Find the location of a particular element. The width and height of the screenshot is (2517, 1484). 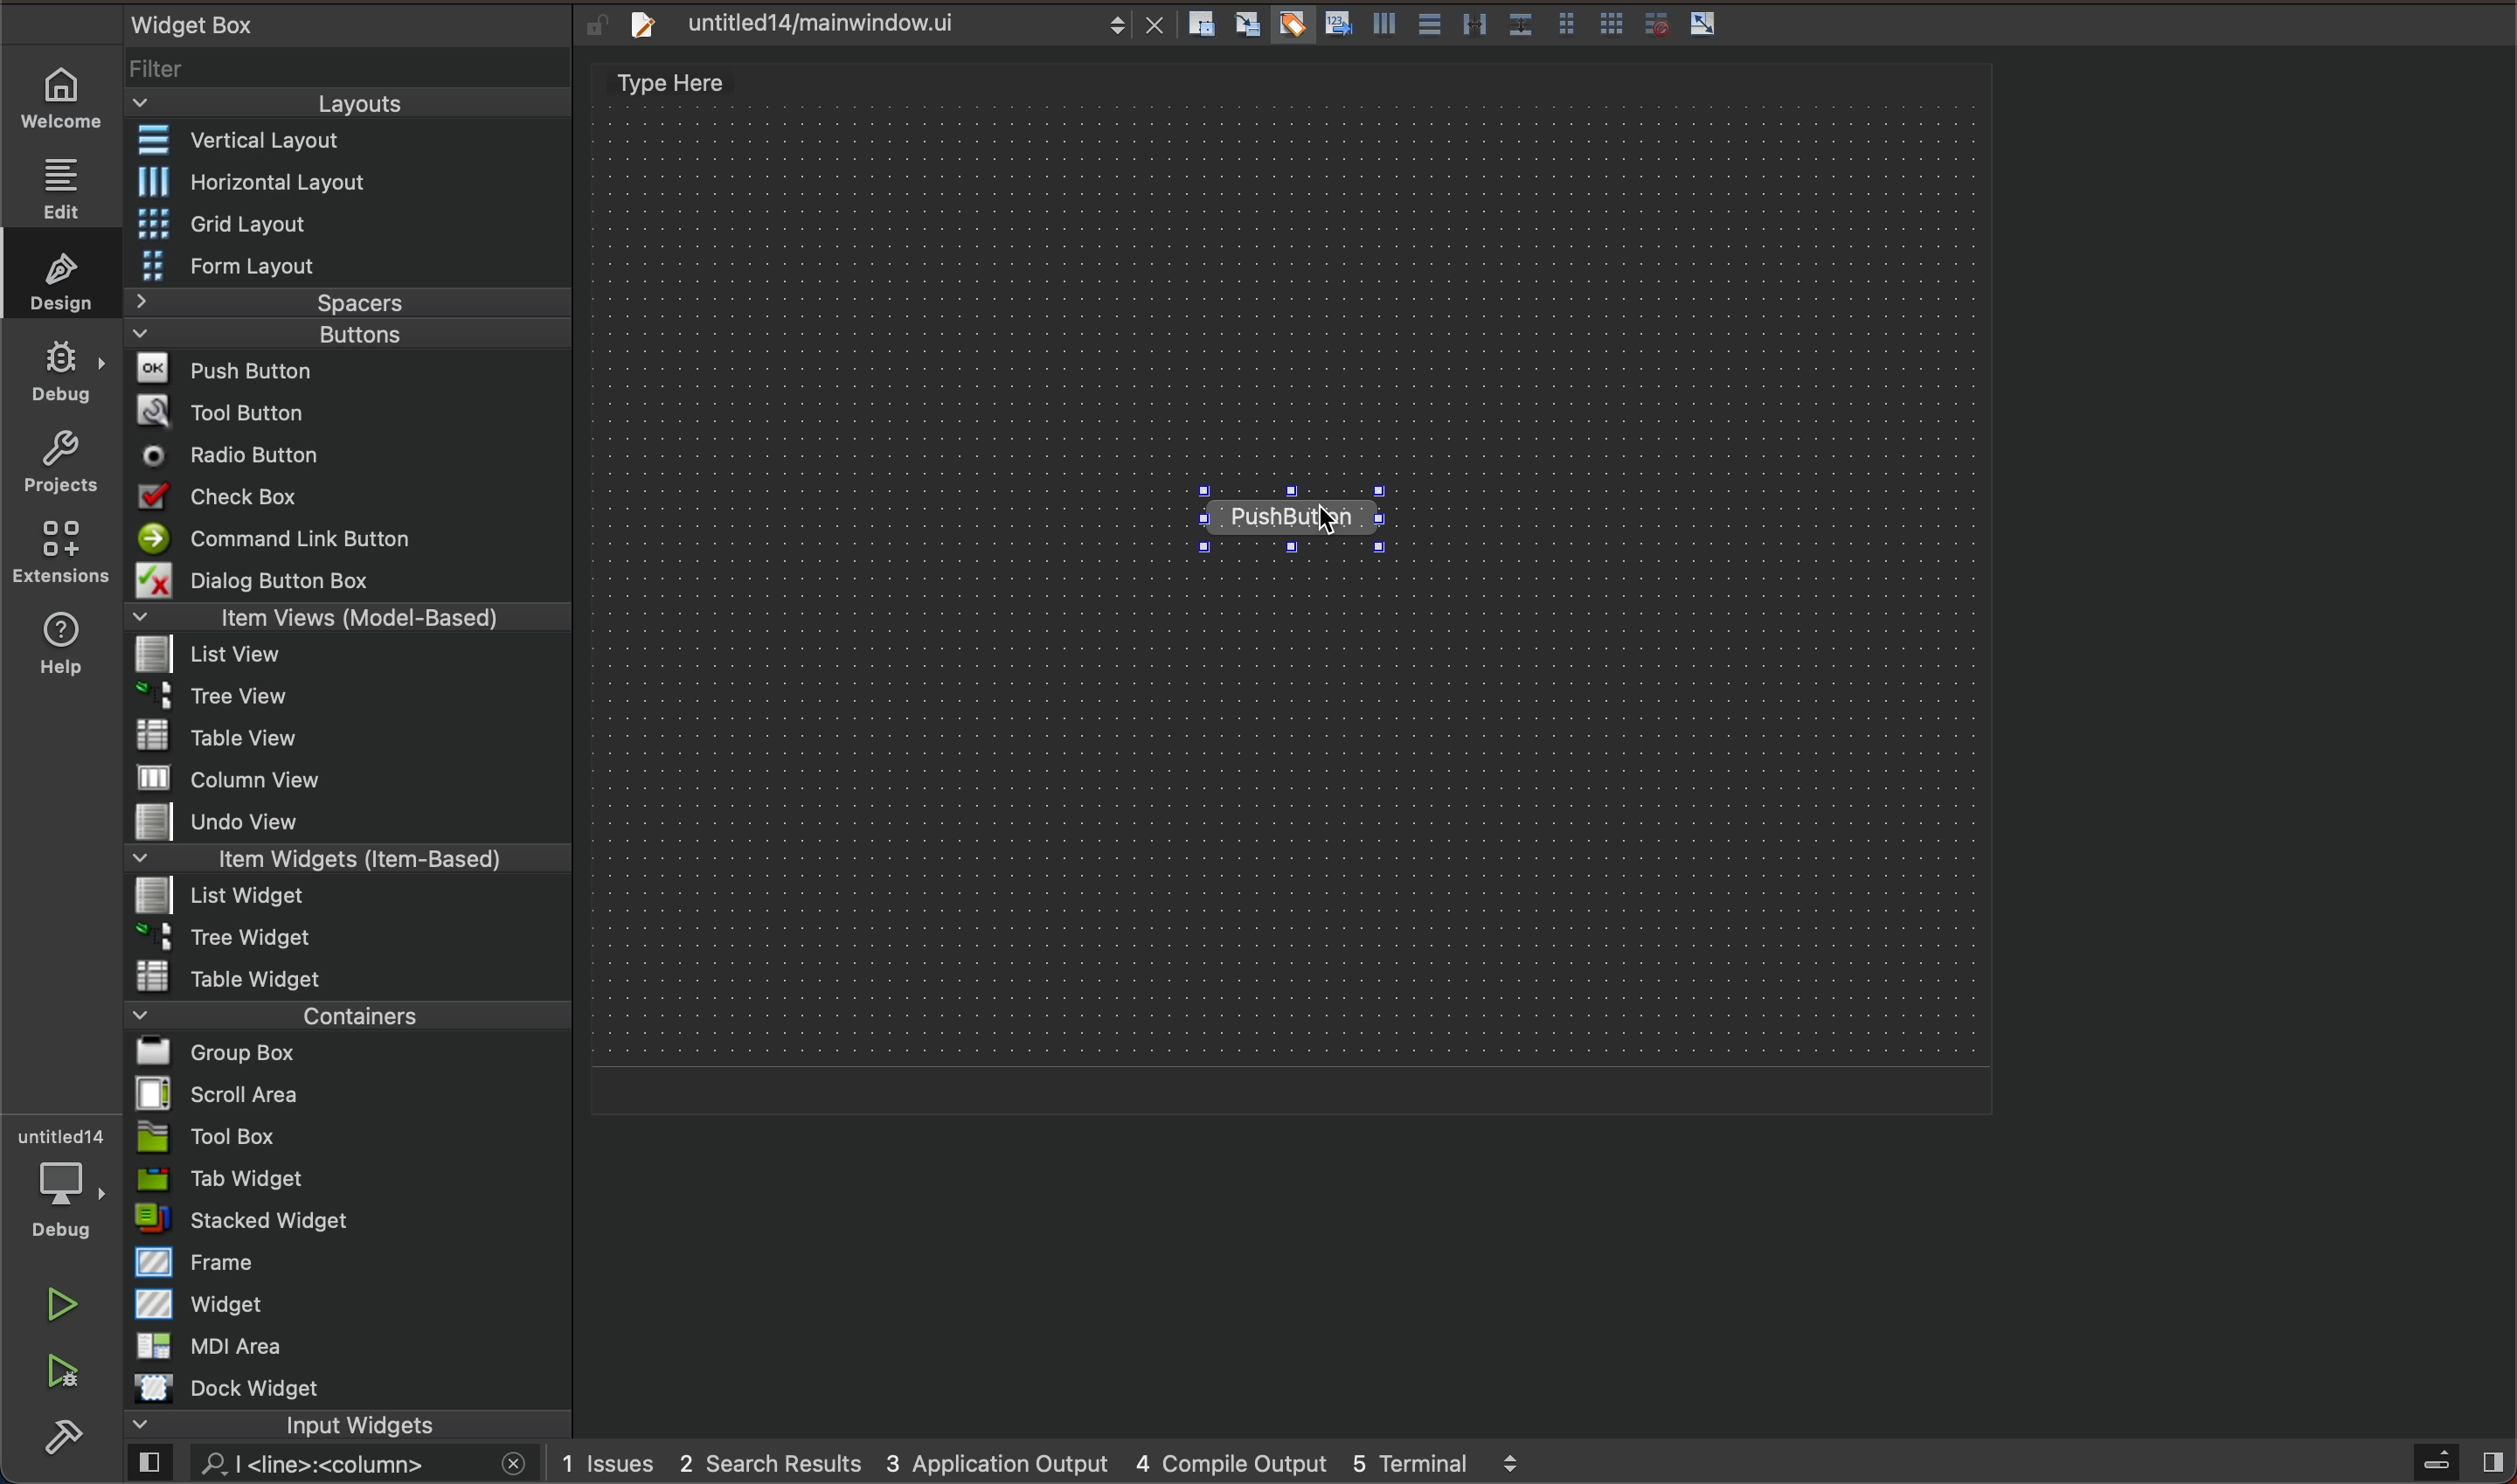

tool box is located at coordinates (354, 1137).